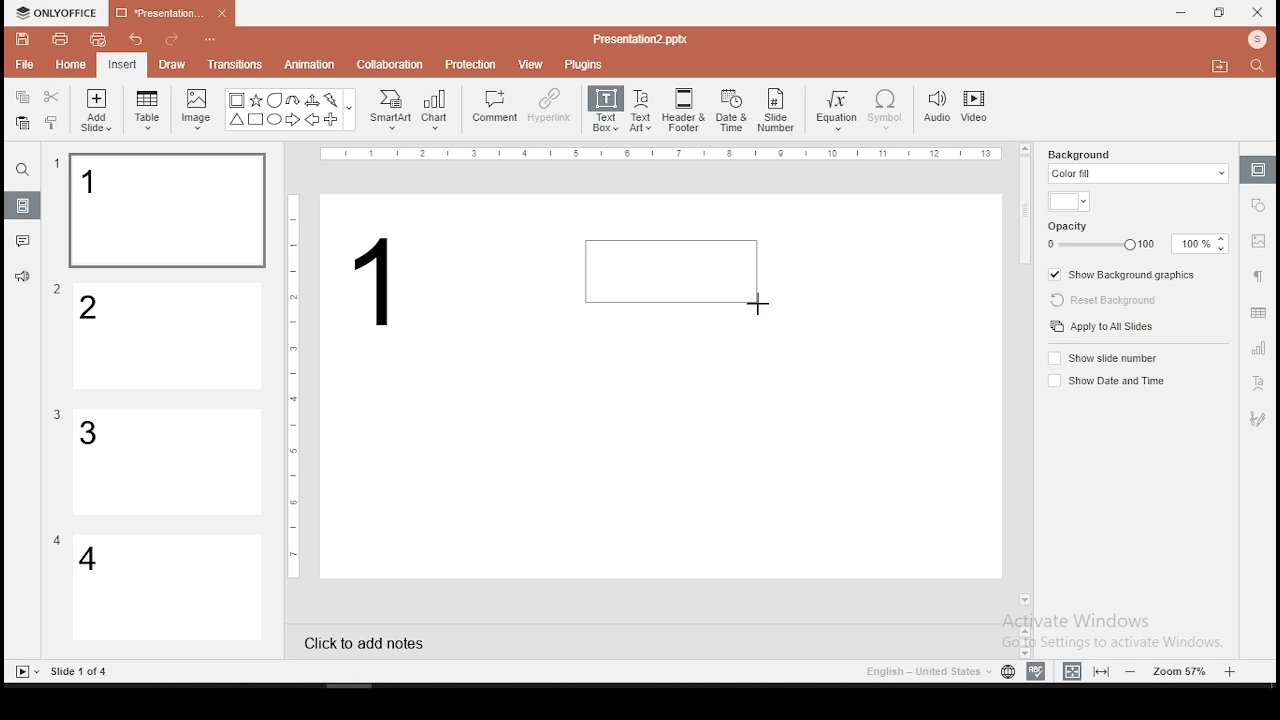  Describe the element at coordinates (641, 109) in the screenshot. I see `text art` at that location.